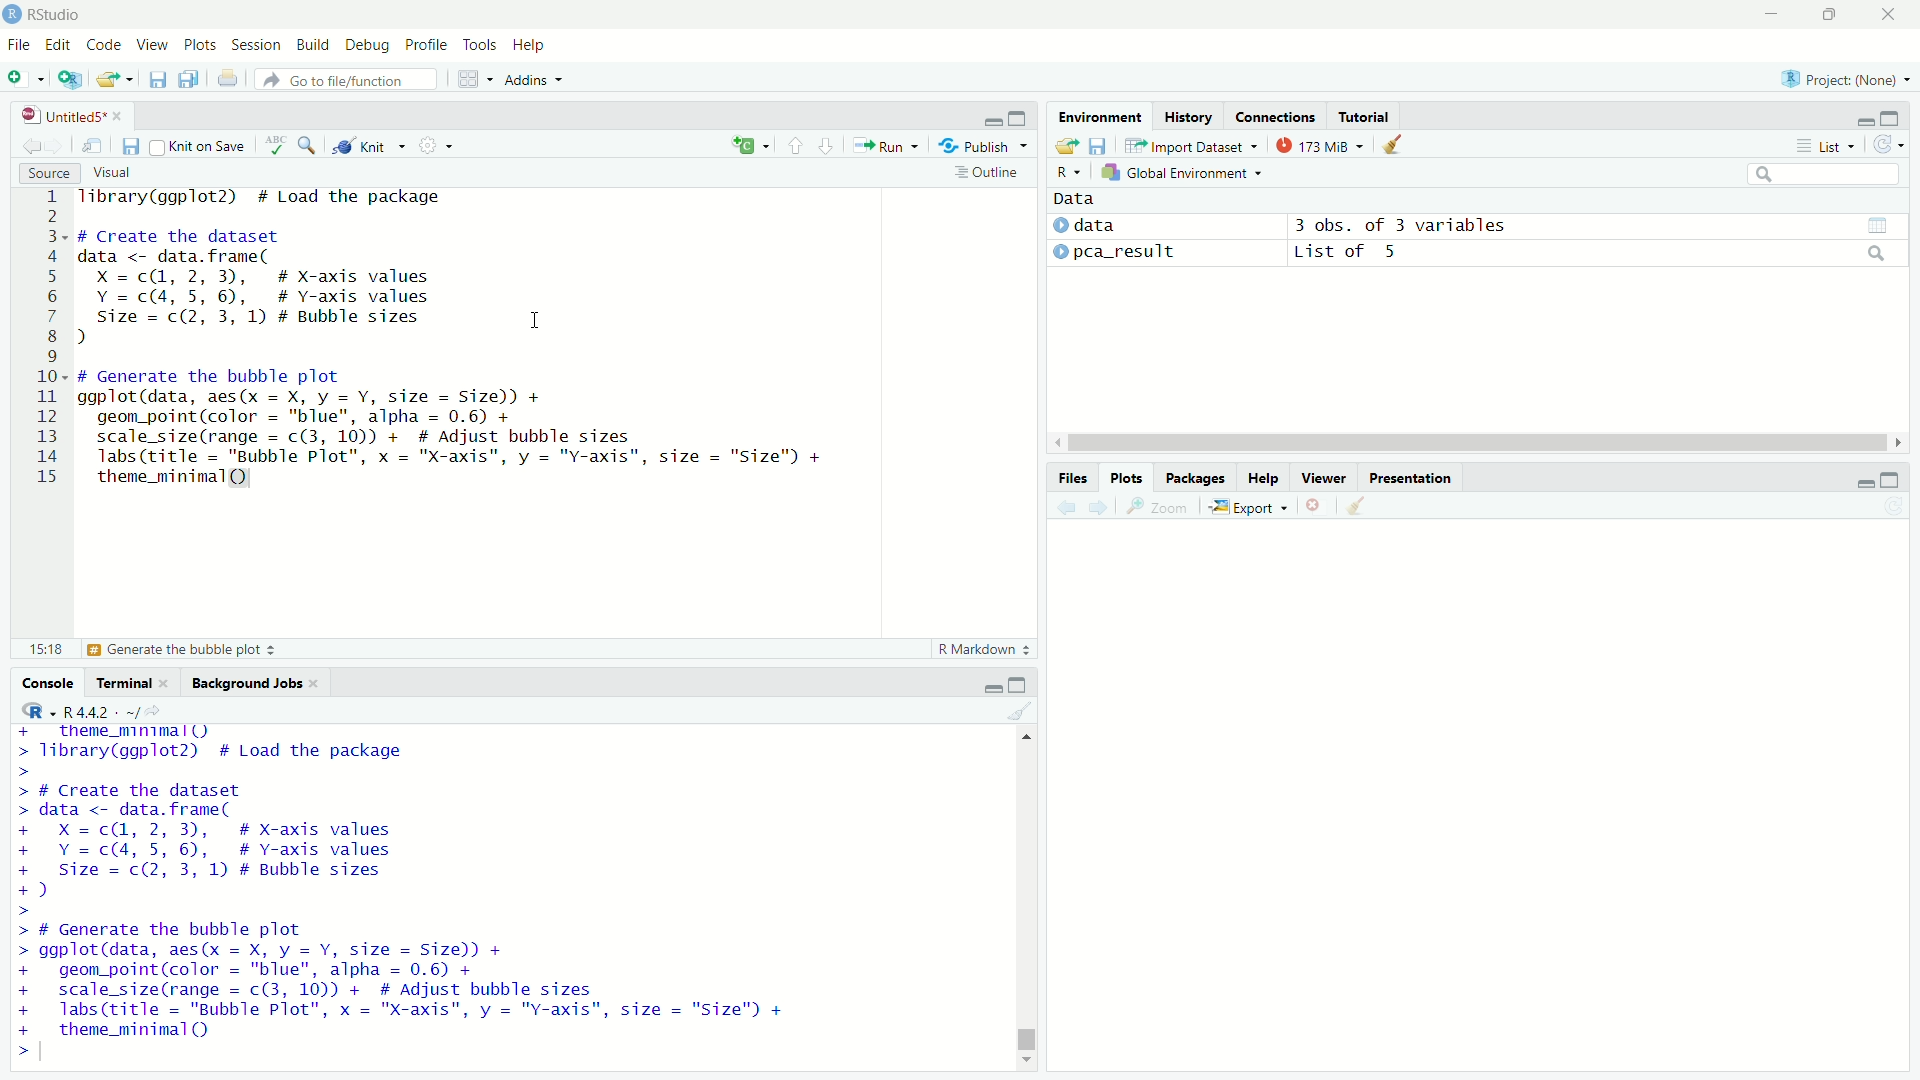 The width and height of the screenshot is (1920, 1080). I want to click on File, so click(20, 45).